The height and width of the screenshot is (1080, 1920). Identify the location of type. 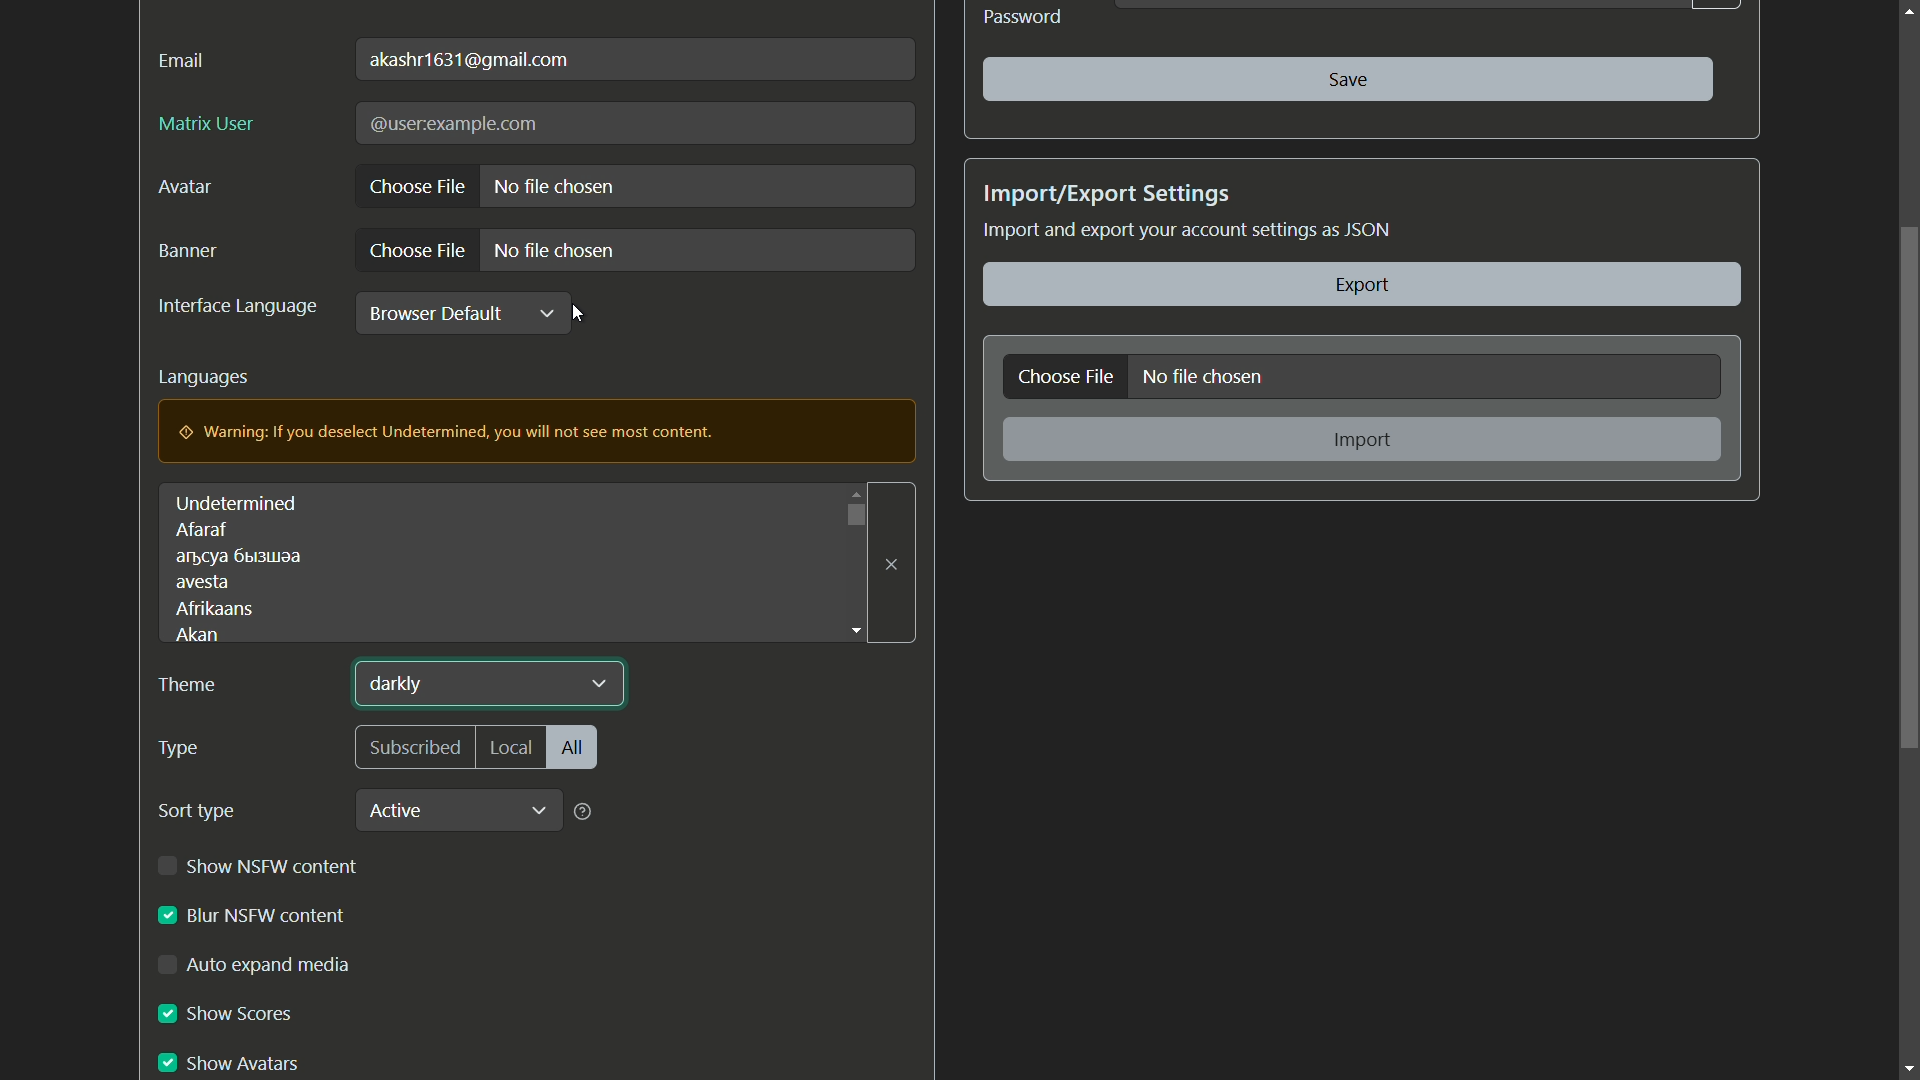
(179, 750).